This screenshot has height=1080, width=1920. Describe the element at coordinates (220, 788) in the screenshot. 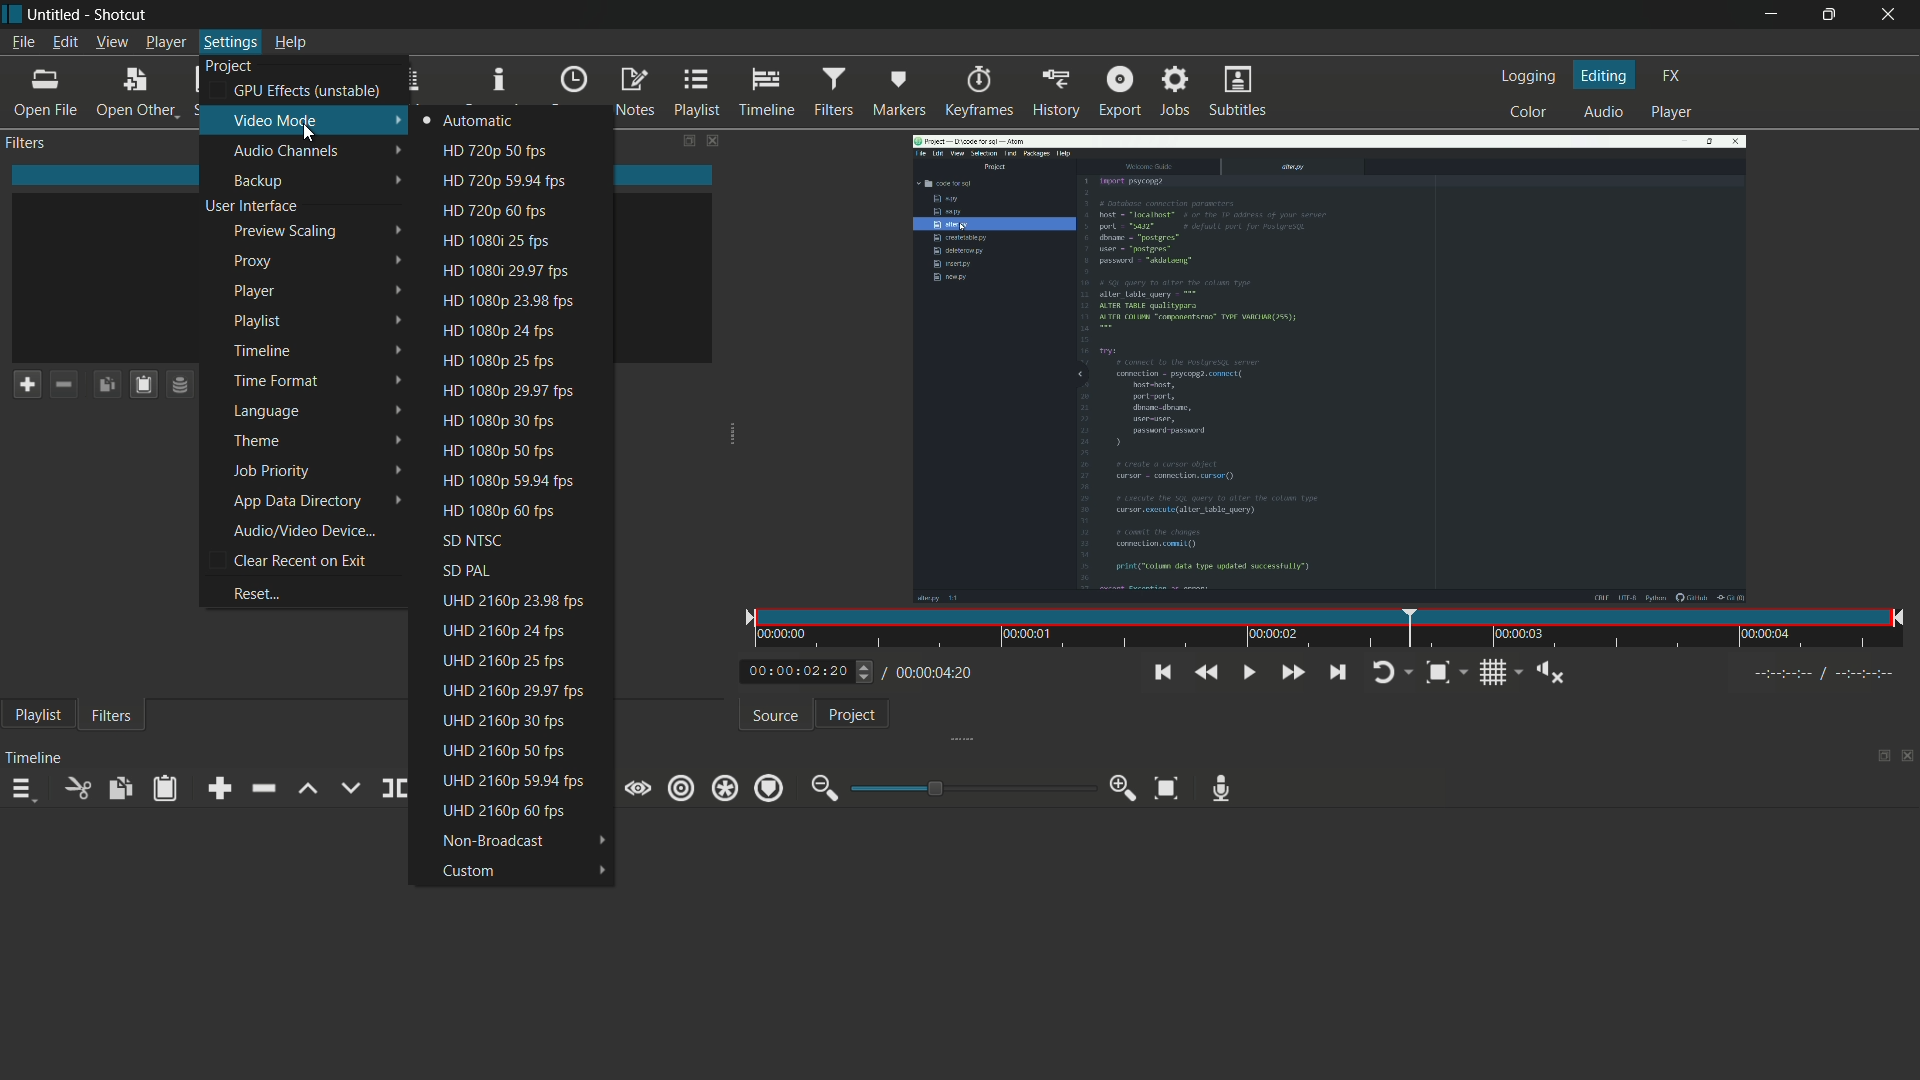

I see `append` at that location.